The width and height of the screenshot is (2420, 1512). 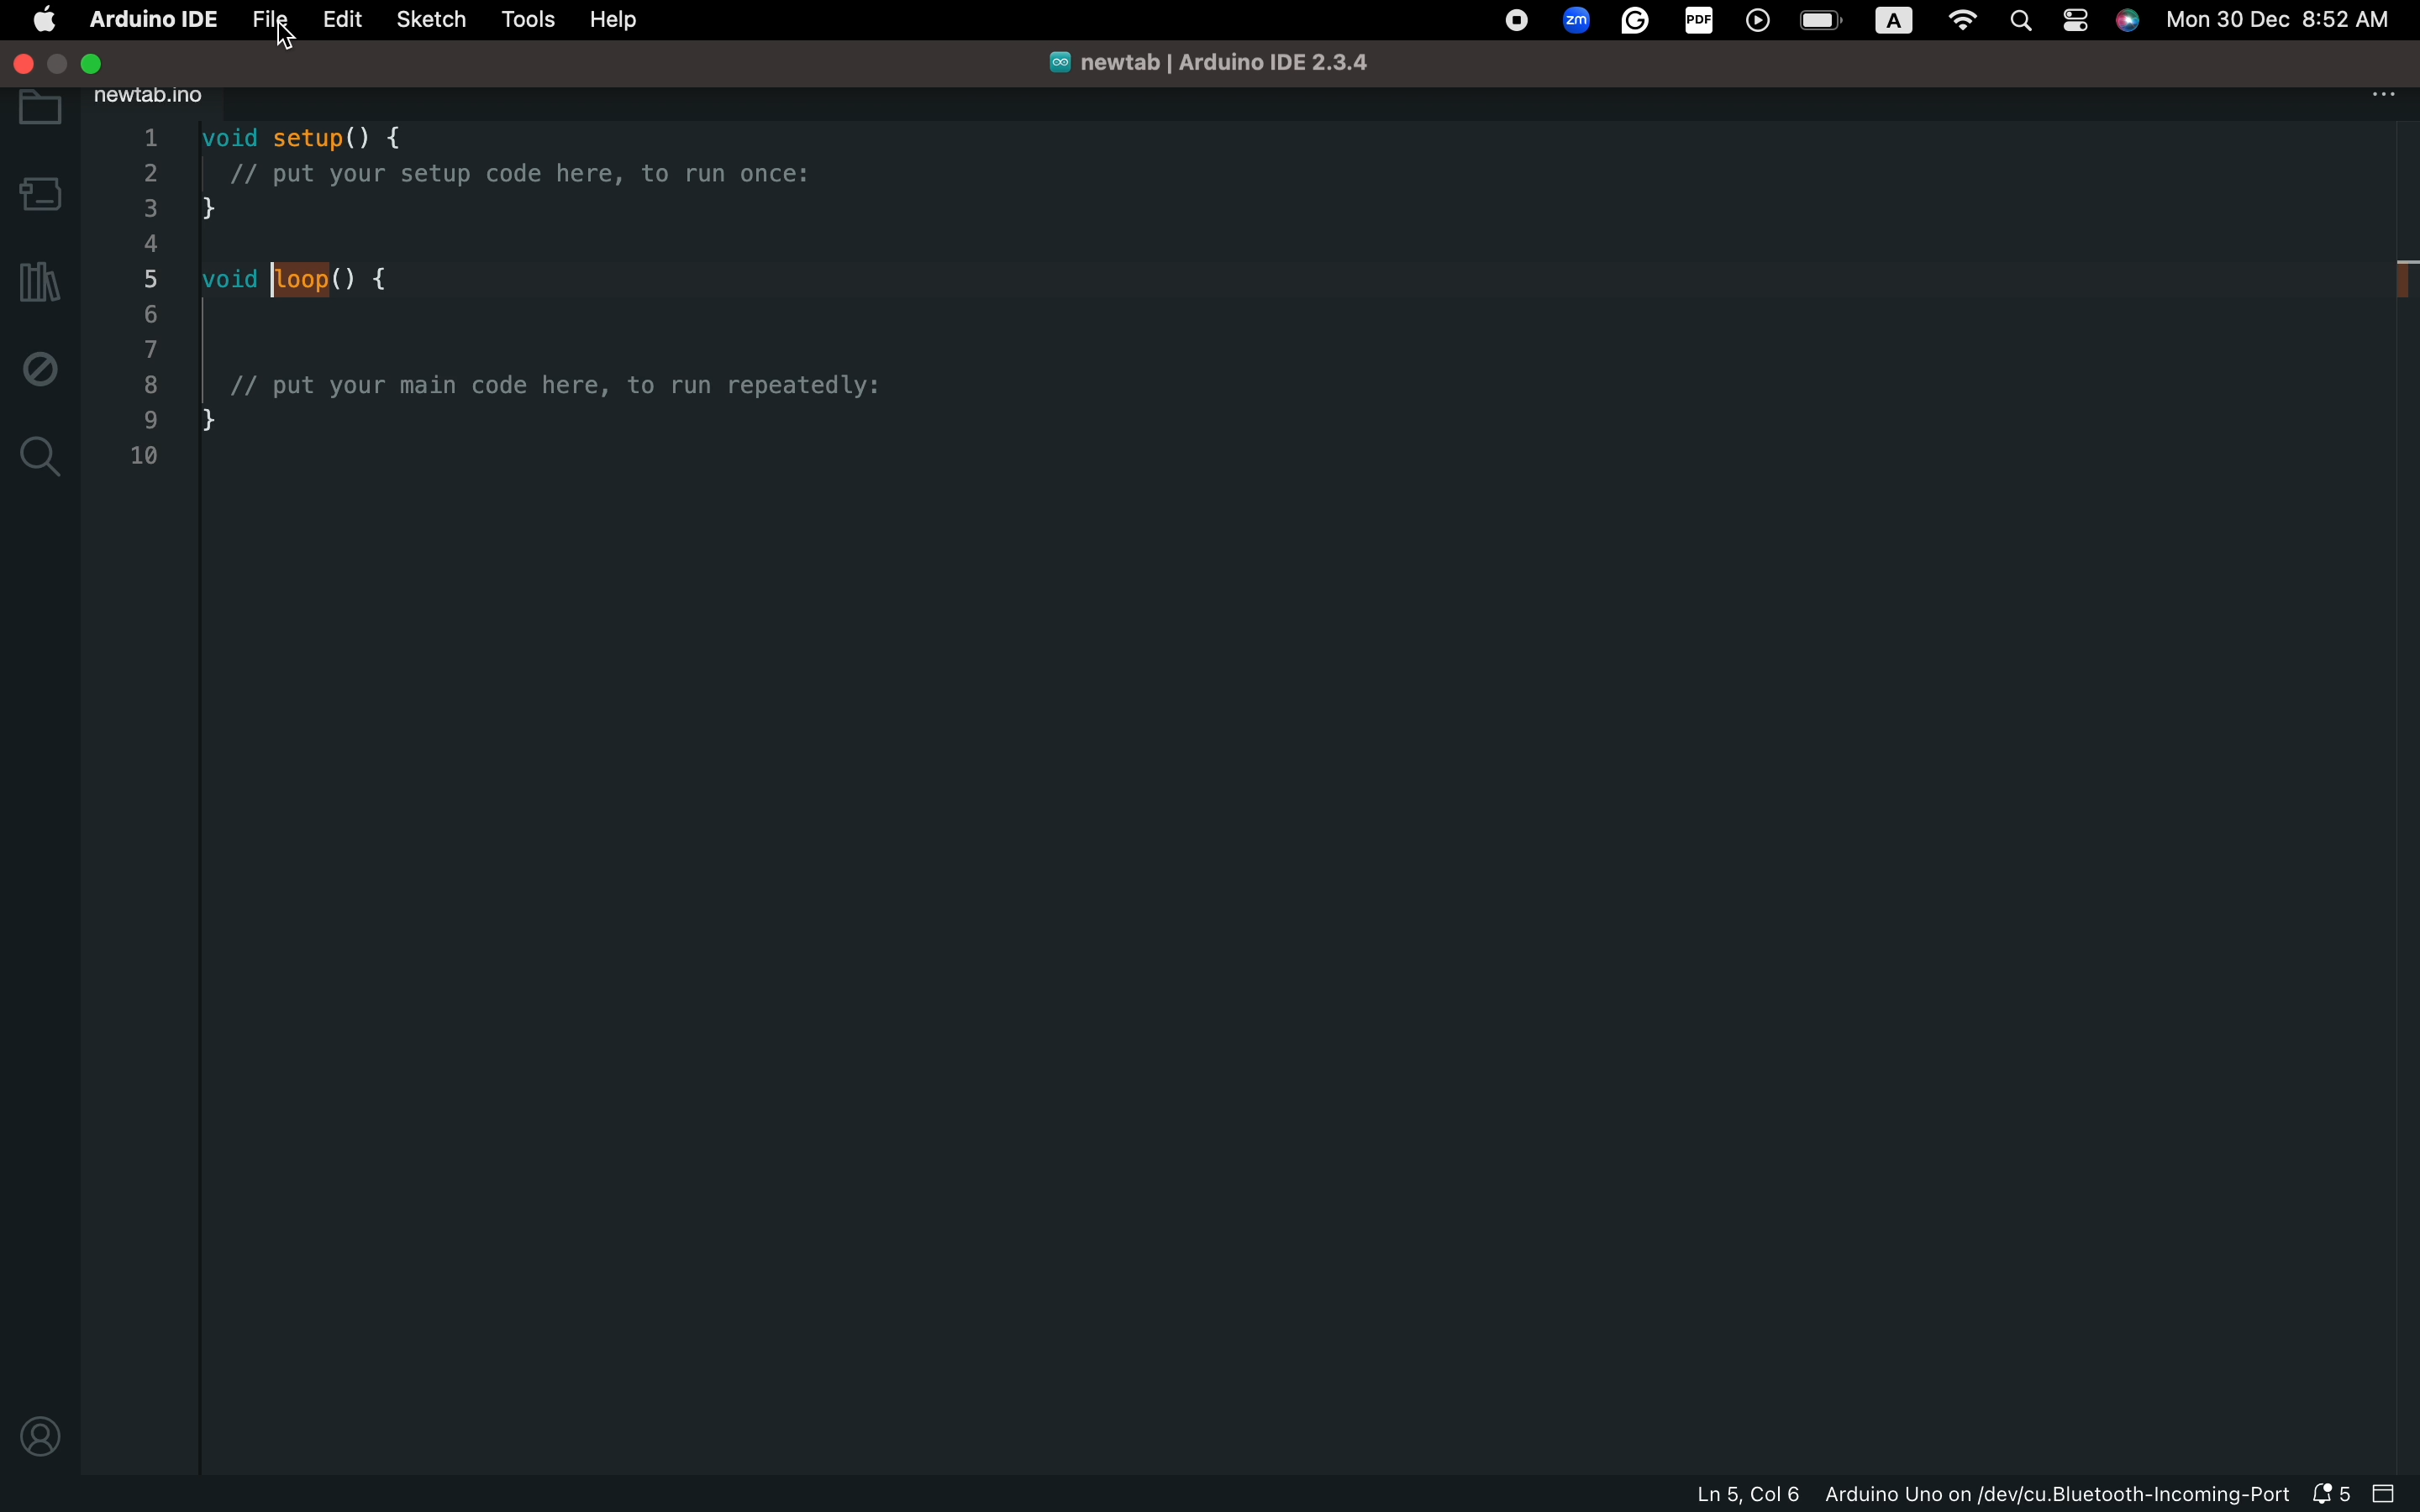 I want to click on close slide bar, so click(x=2390, y=1495).